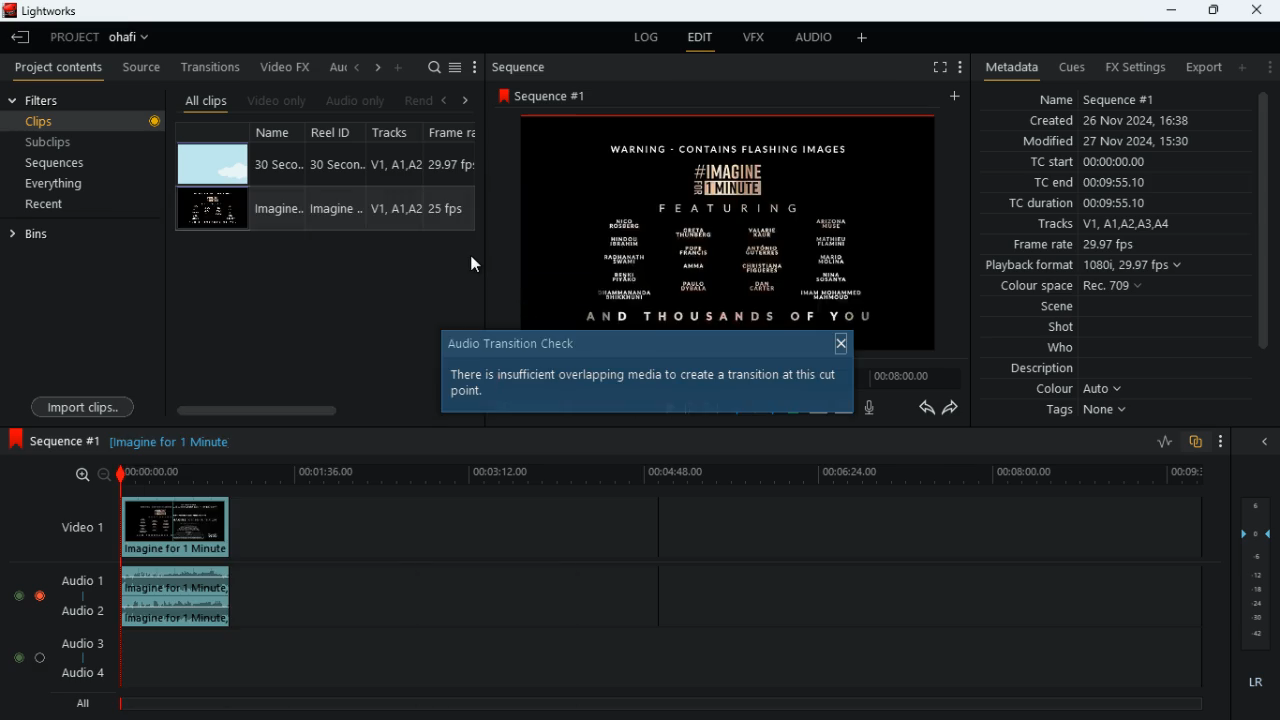  Describe the element at coordinates (734, 216) in the screenshot. I see `image` at that location.